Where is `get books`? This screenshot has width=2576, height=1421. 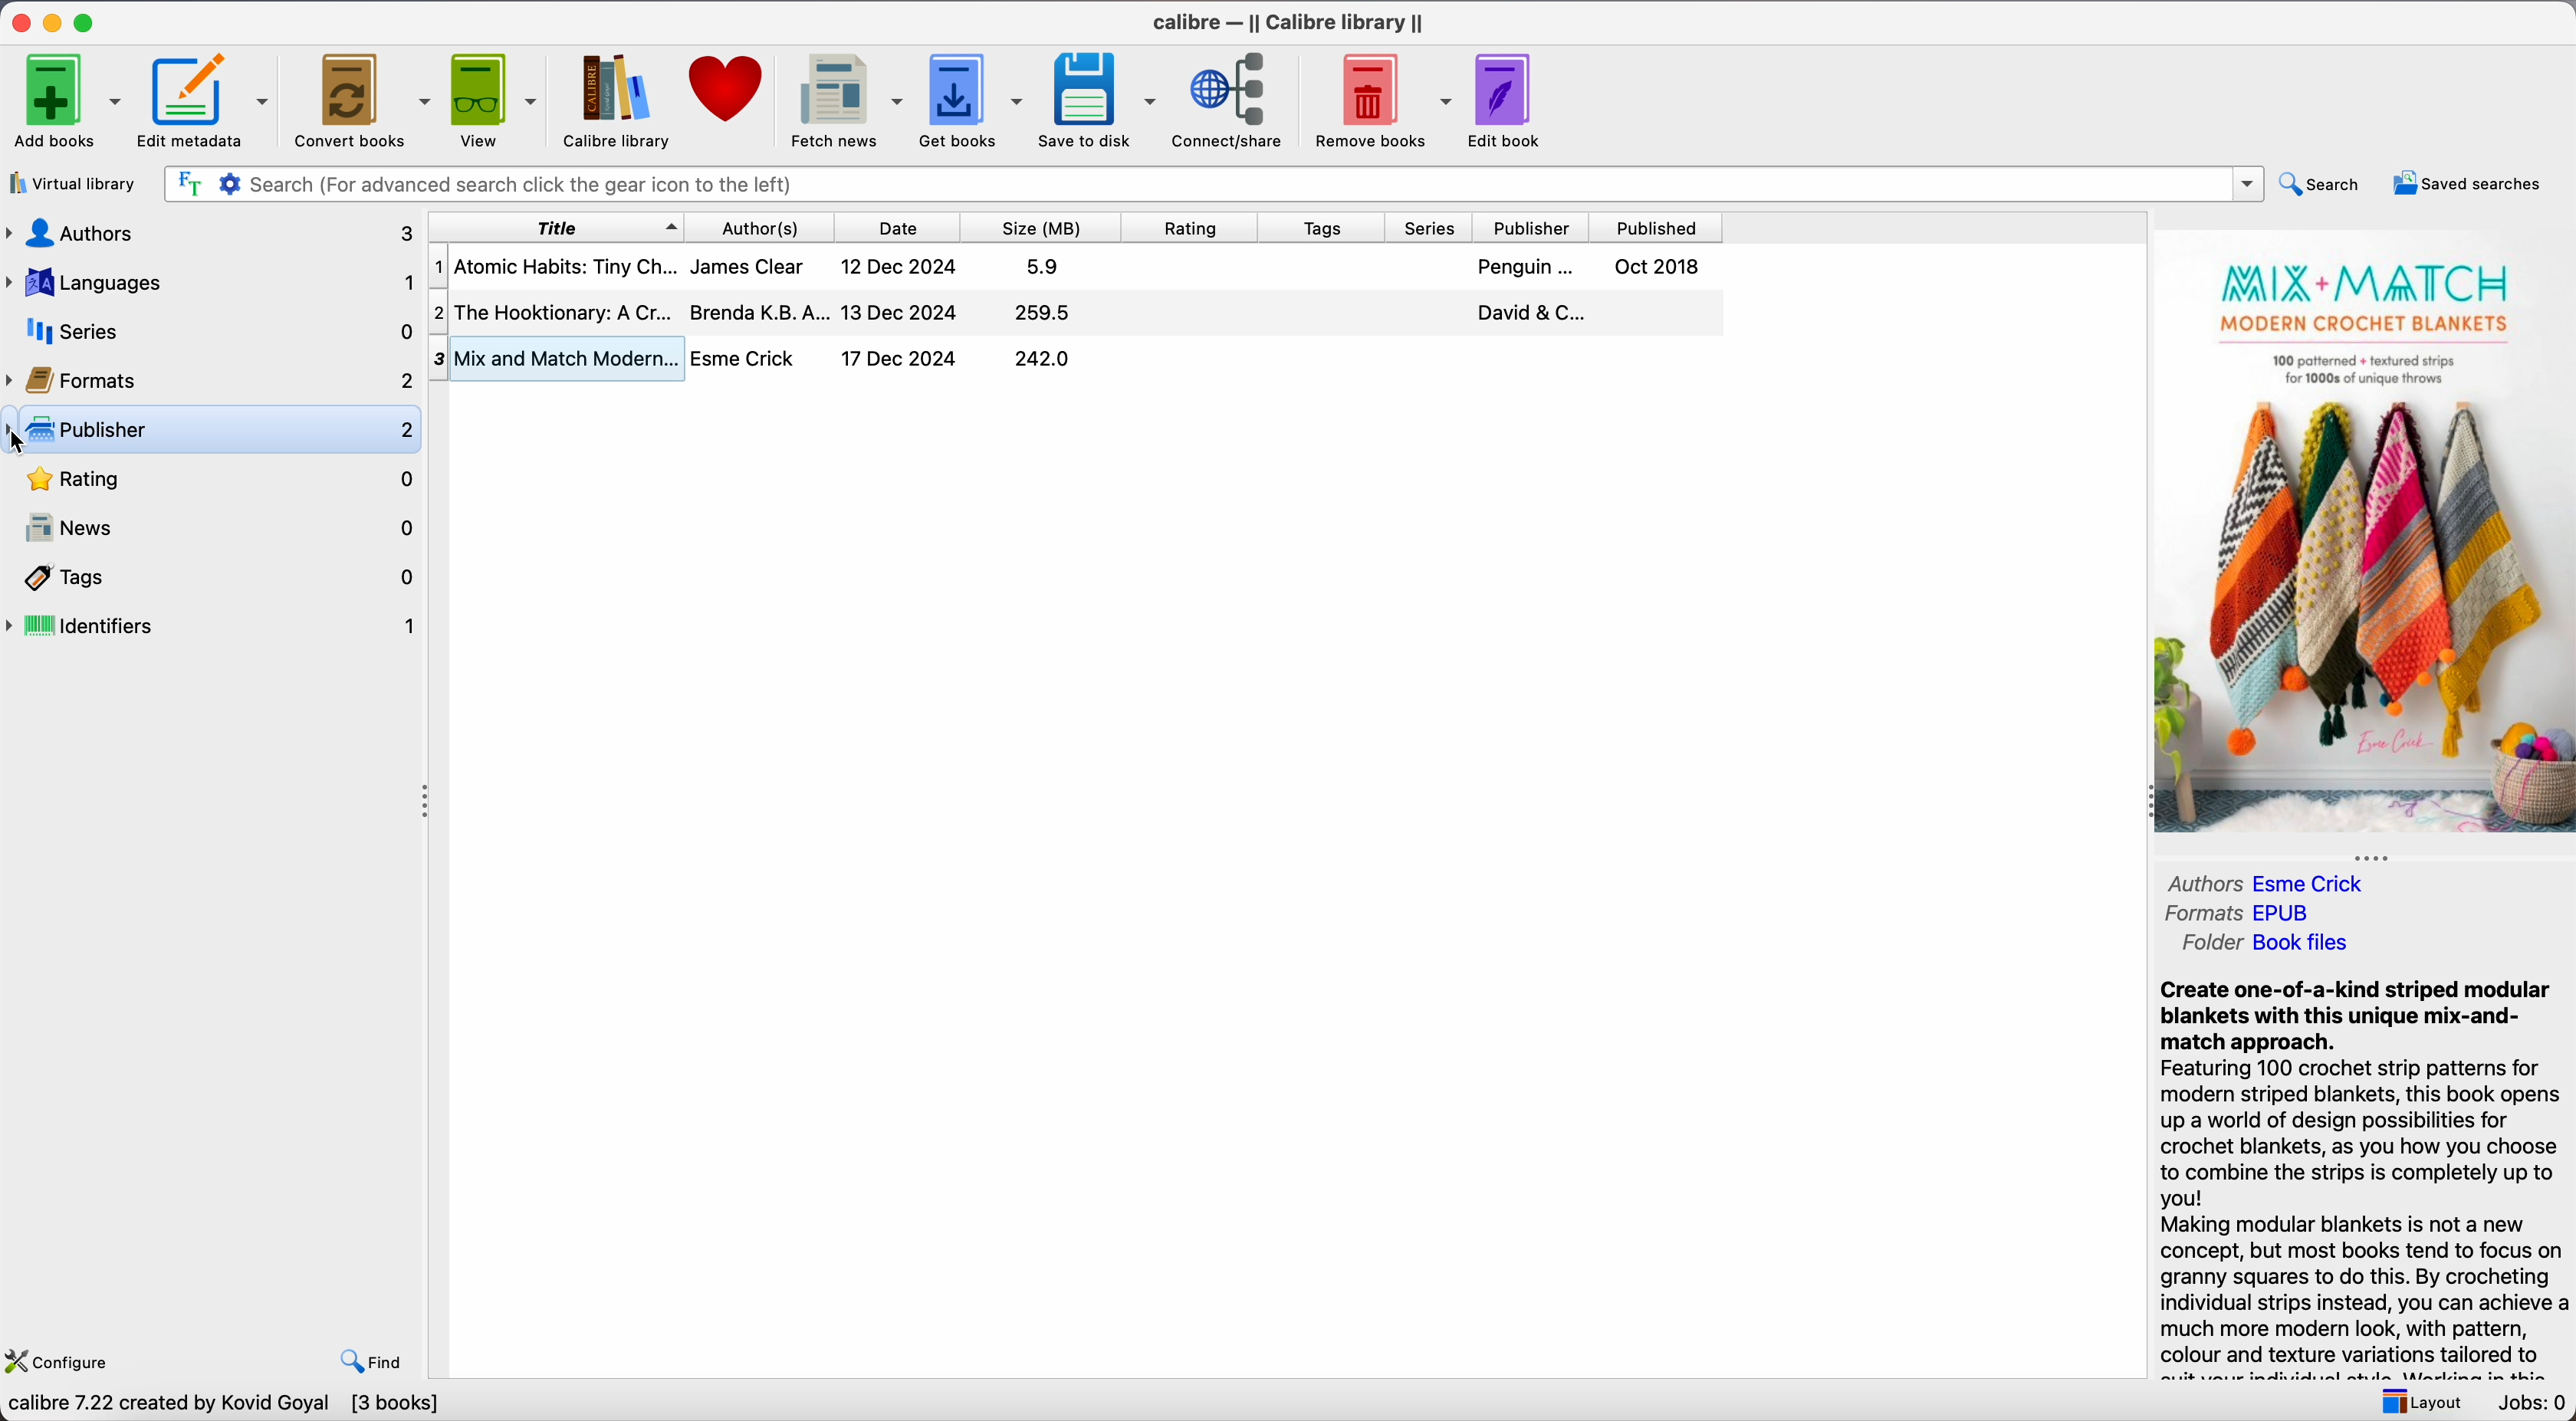
get books is located at coordinates (974, 100).